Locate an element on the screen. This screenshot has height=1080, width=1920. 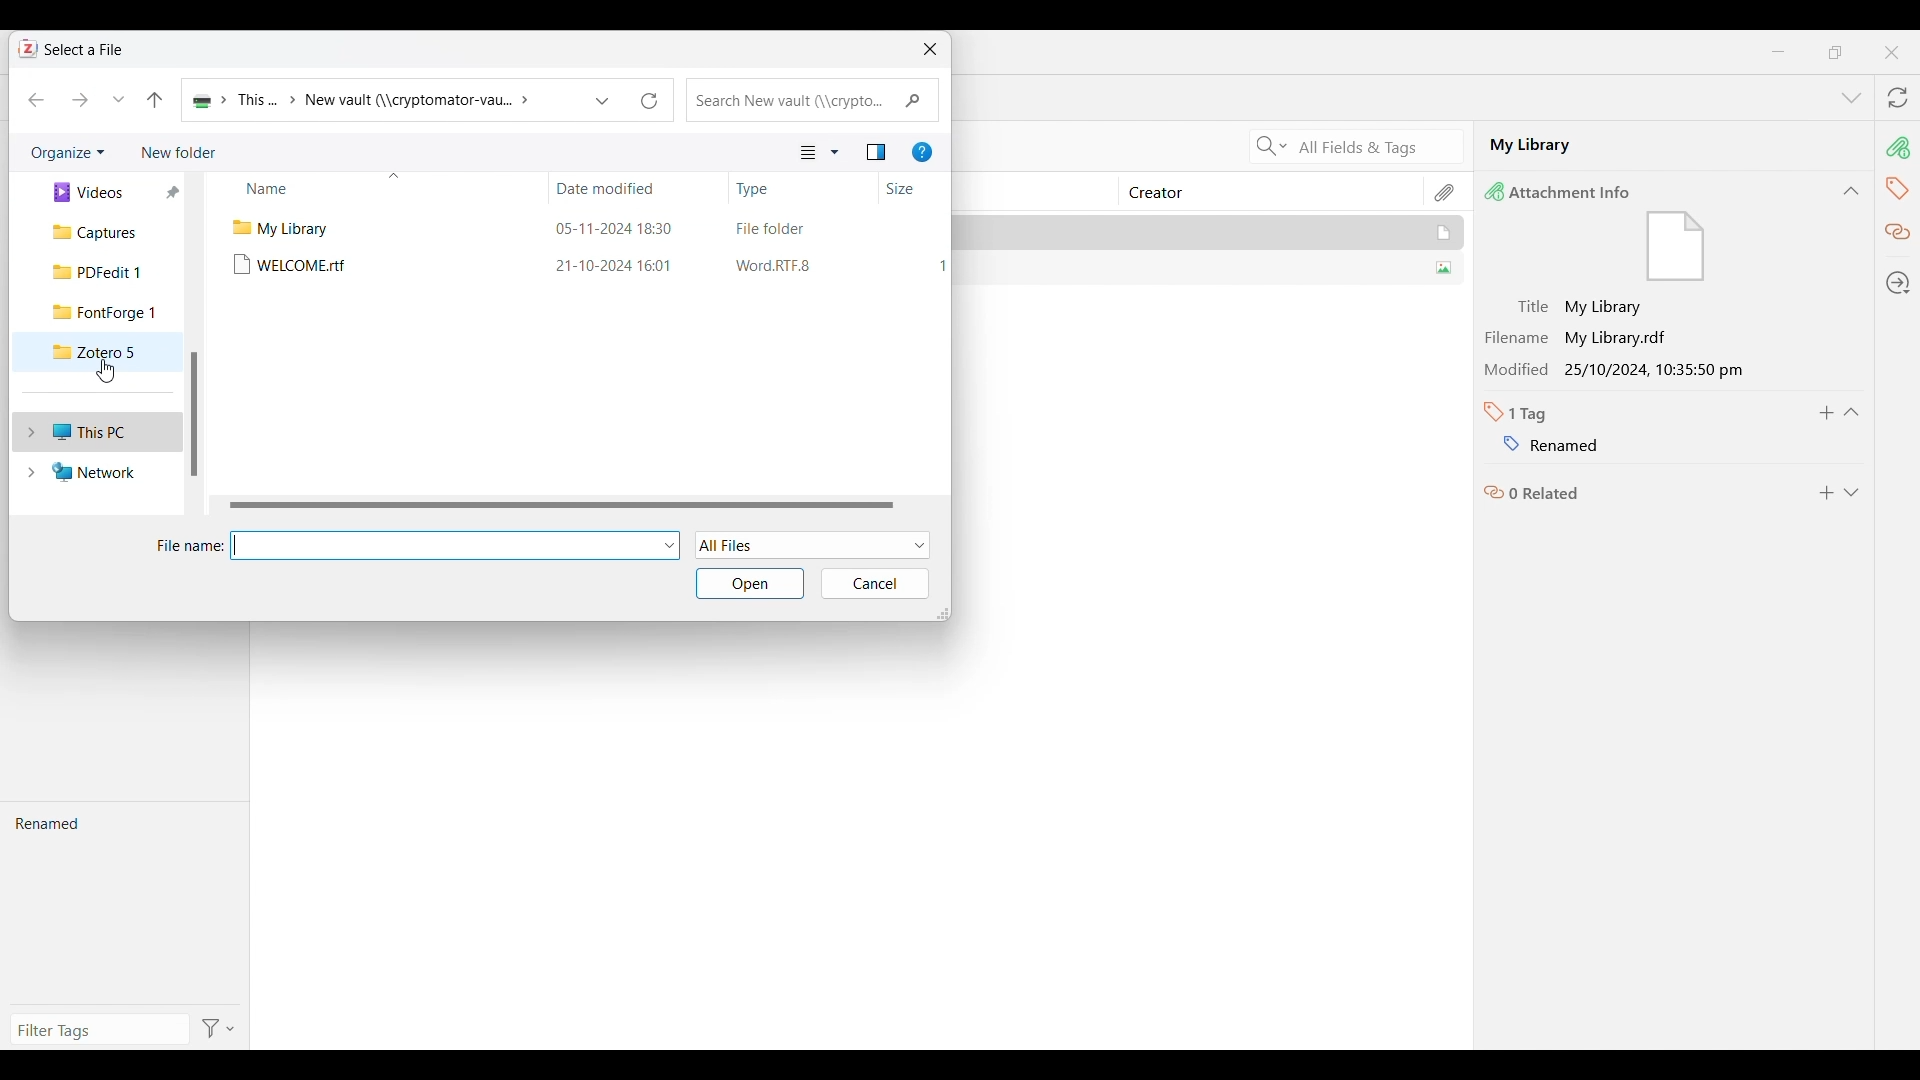
Expand is located at coordinates (1851, 493).